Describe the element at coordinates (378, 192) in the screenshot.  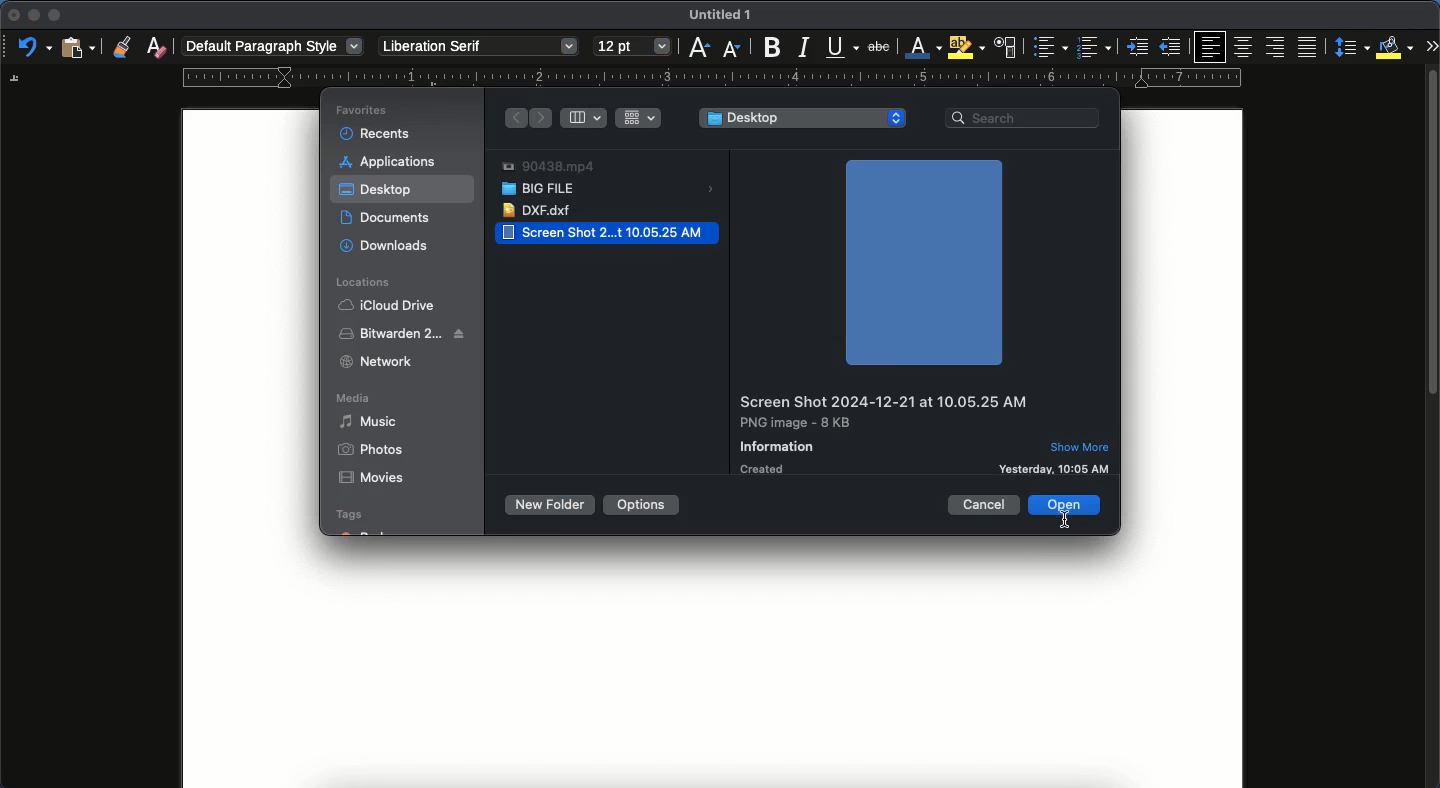
I see `desktop` at that location.